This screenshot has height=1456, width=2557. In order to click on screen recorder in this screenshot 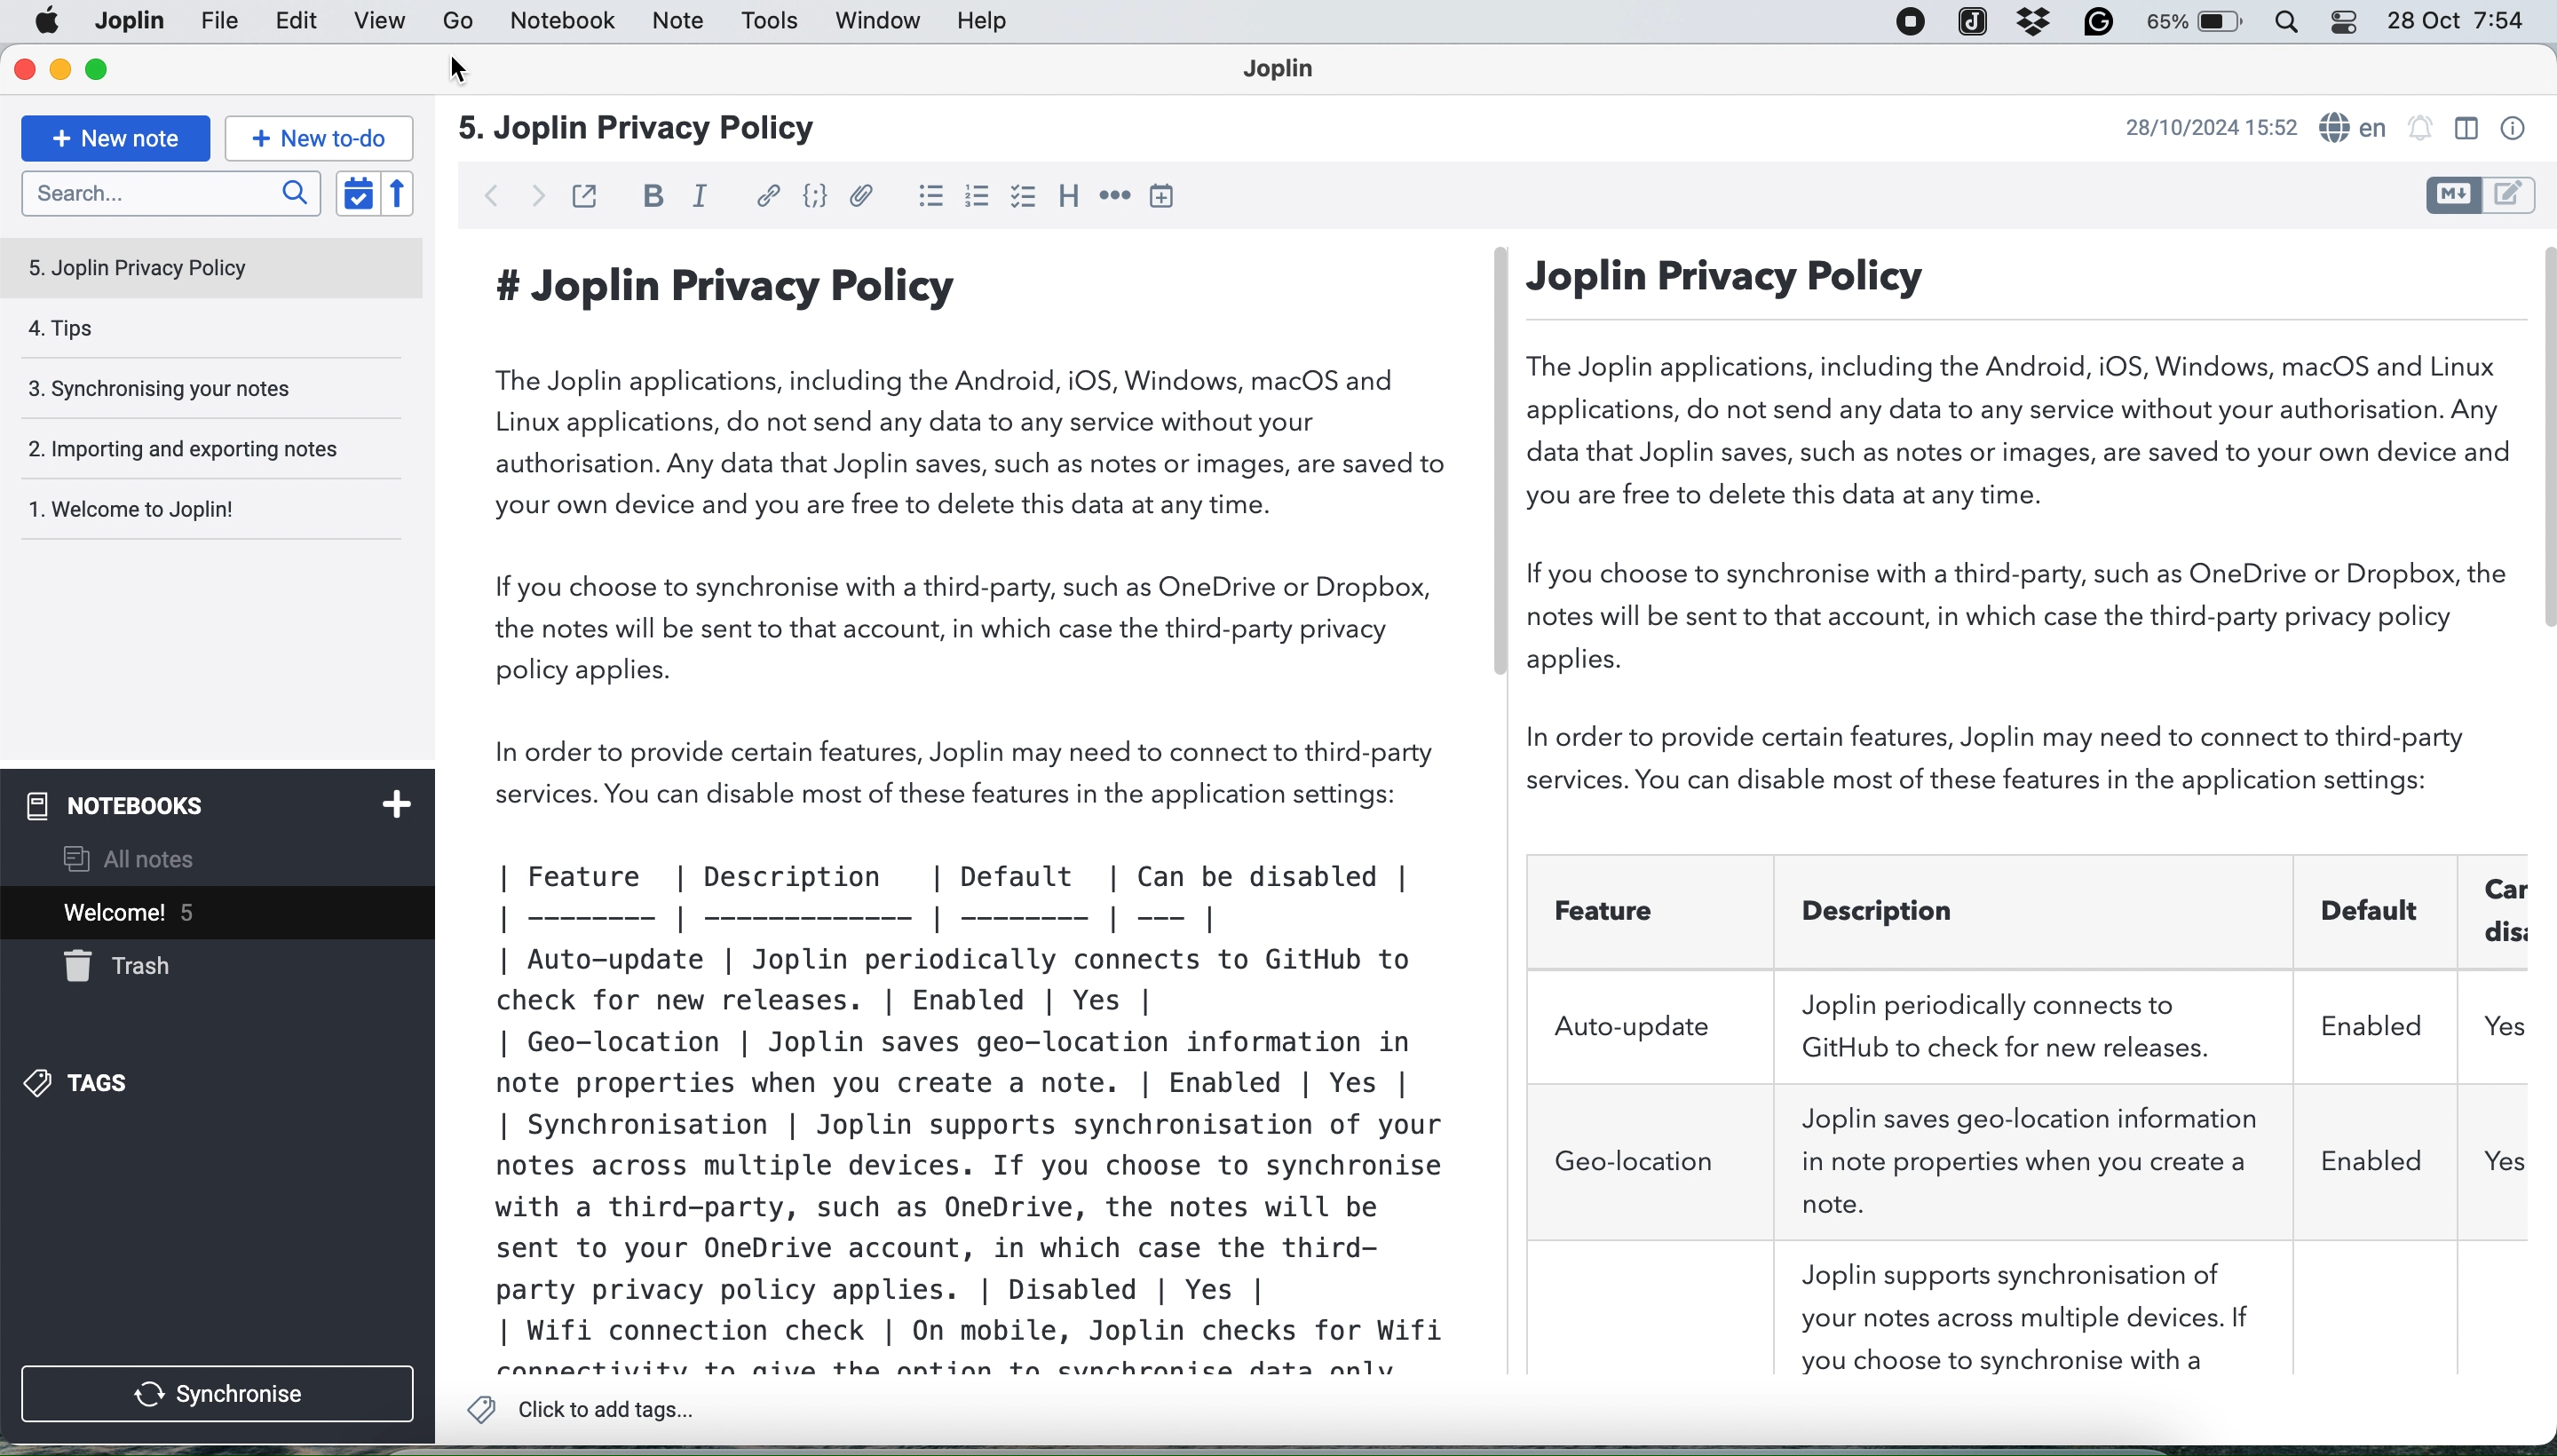, I will do `click(1909, 24)`.